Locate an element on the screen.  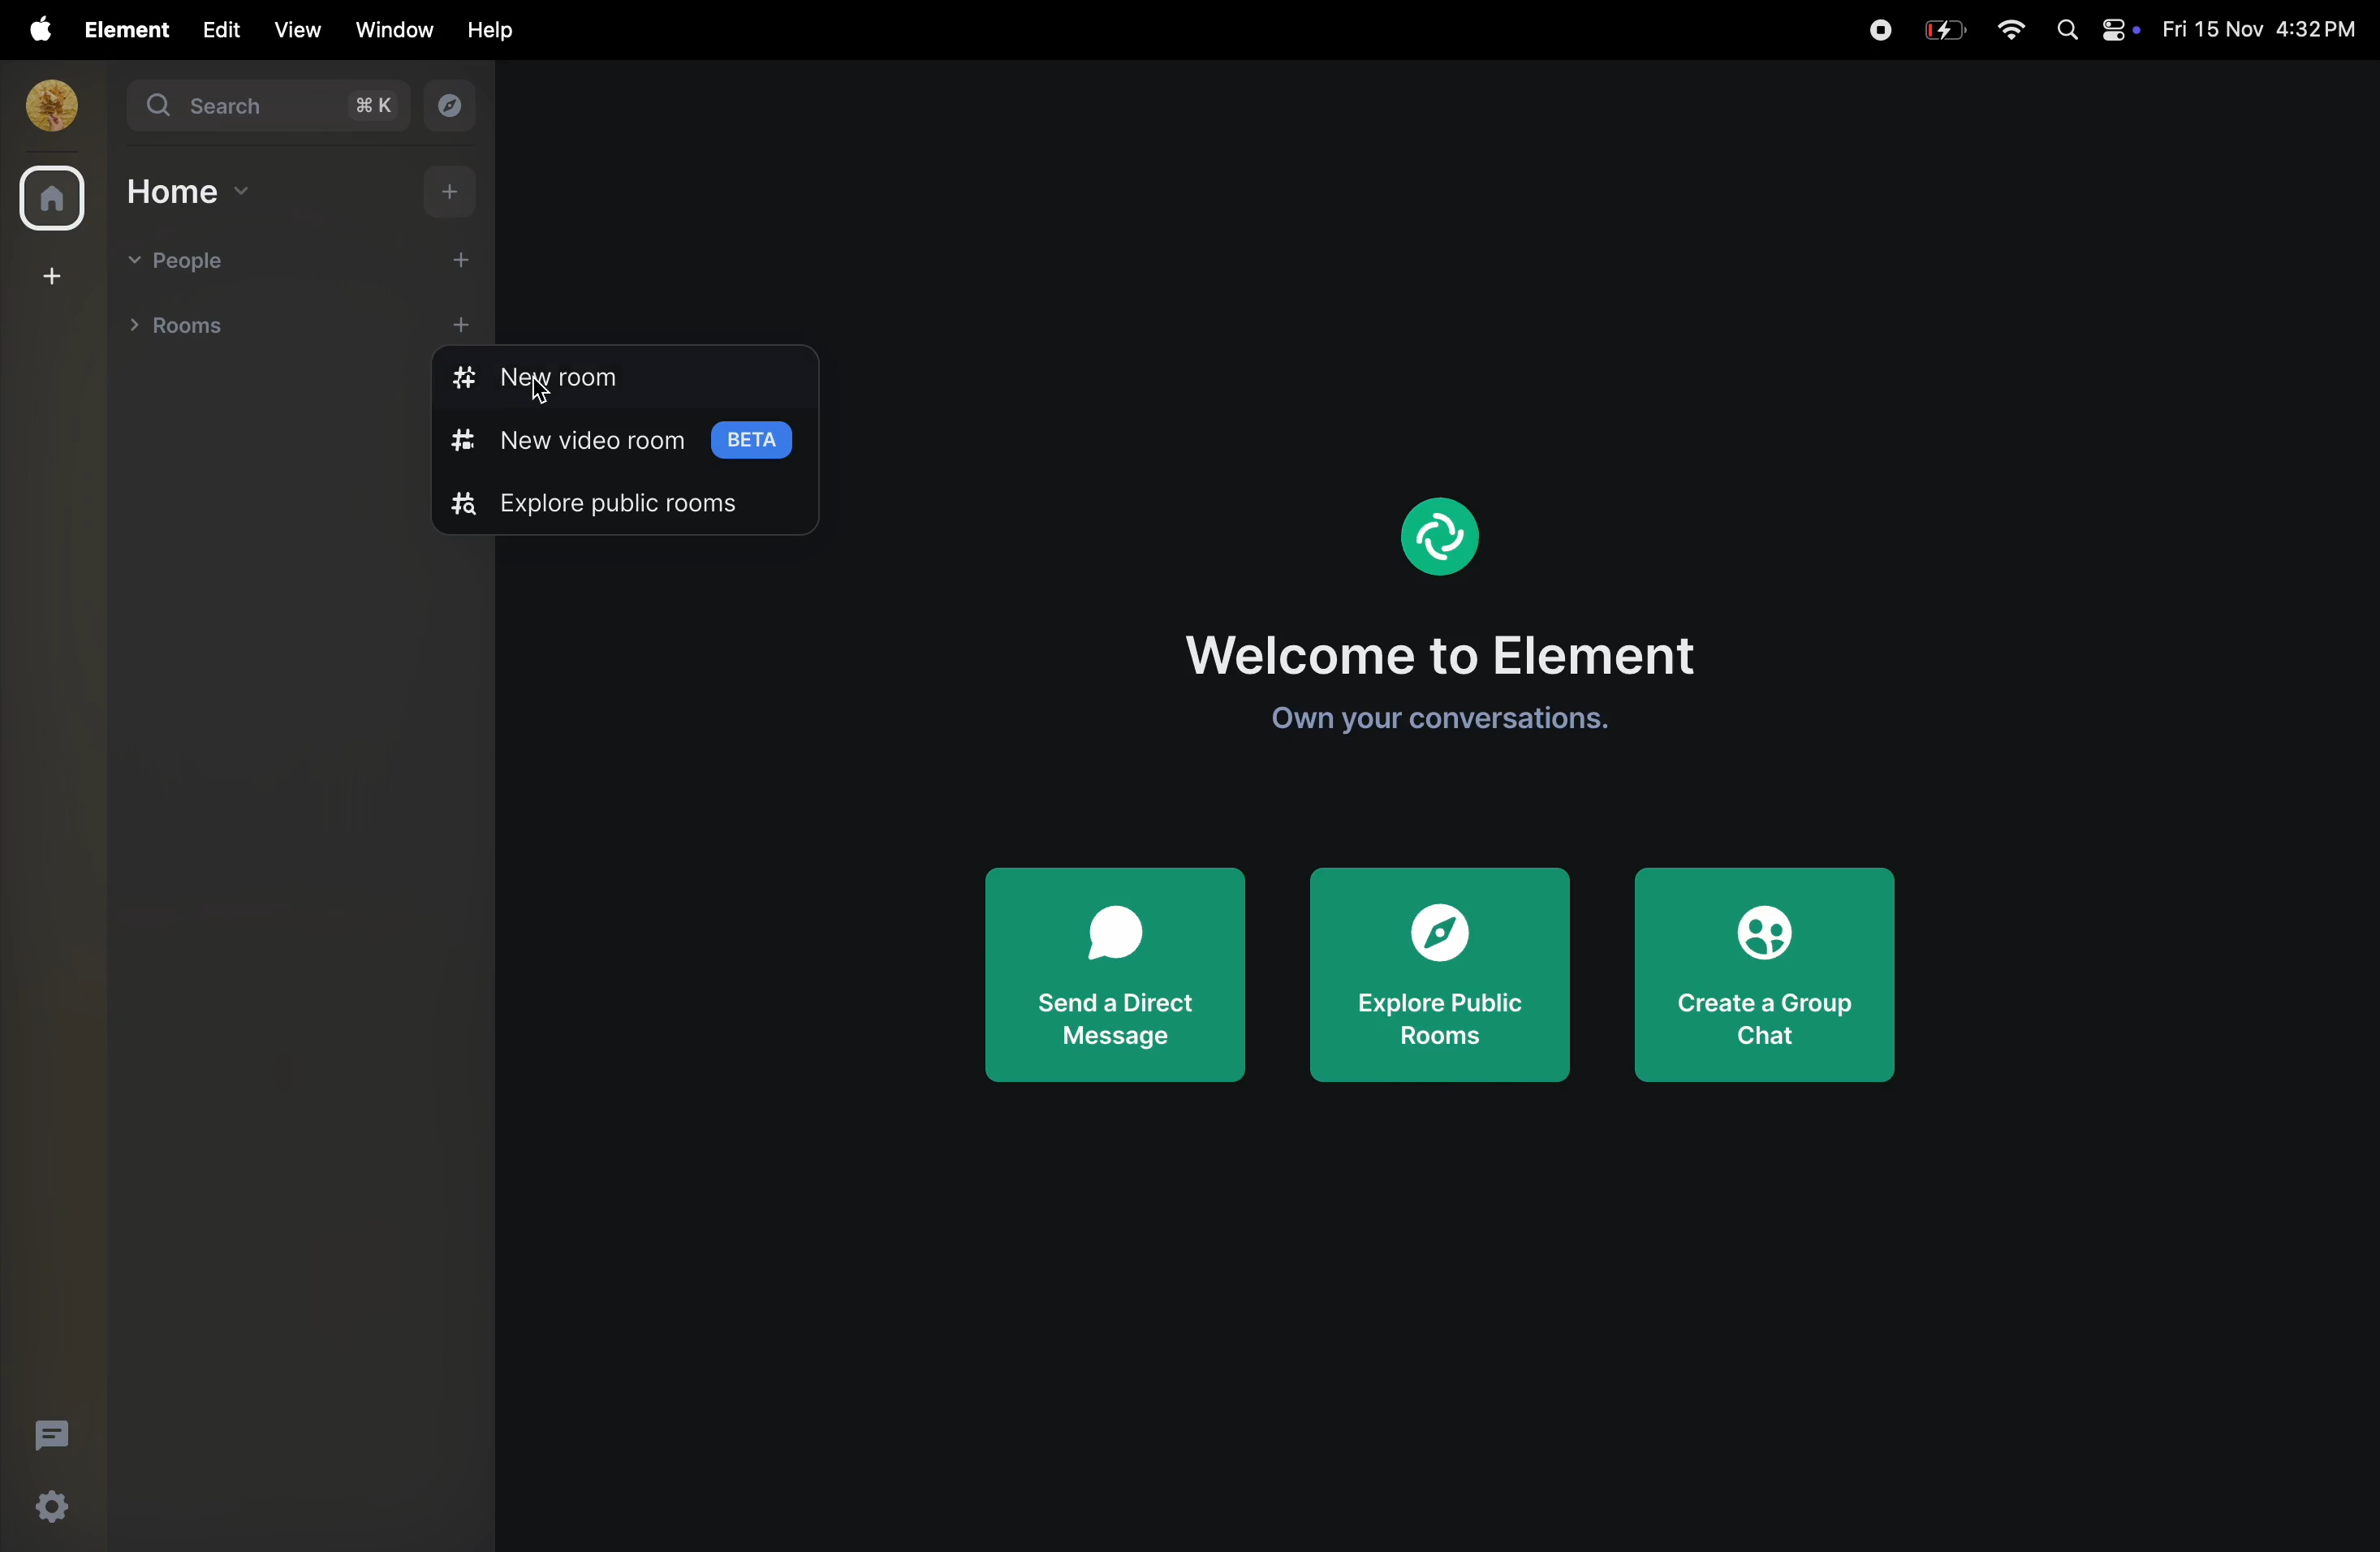
help is located at coordinates (484, 31).